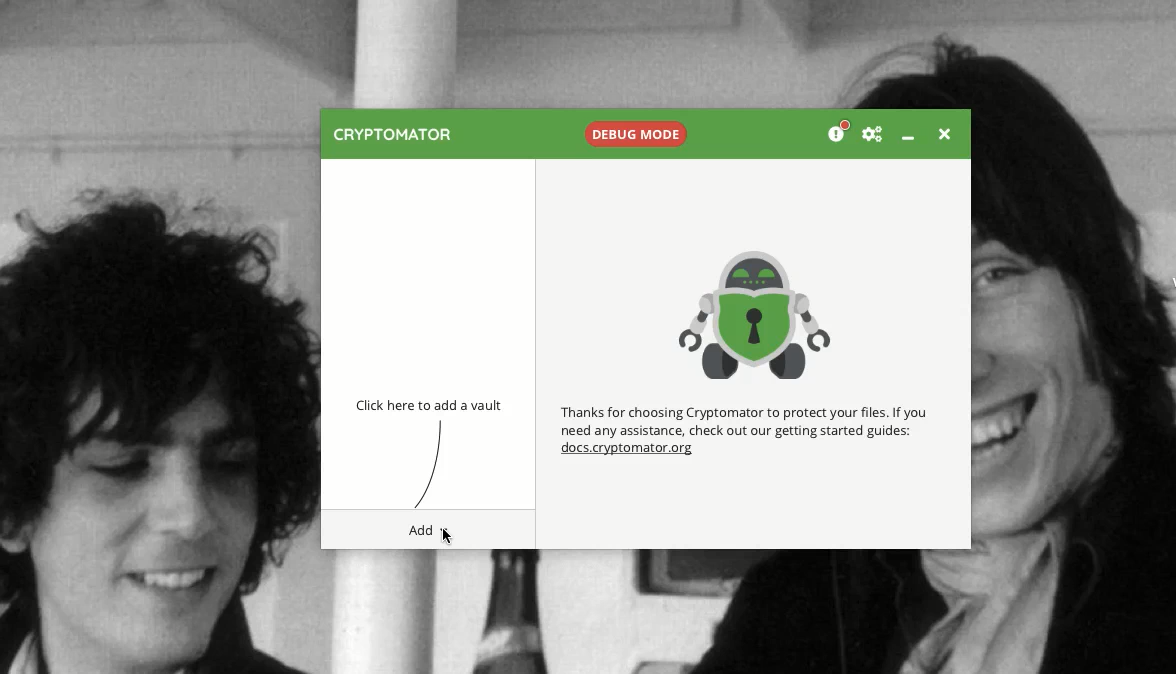 The image size is (1176, 674). Describe the element at coordinates (421, 530) in the screenshot. I see `Add menu` at that location.